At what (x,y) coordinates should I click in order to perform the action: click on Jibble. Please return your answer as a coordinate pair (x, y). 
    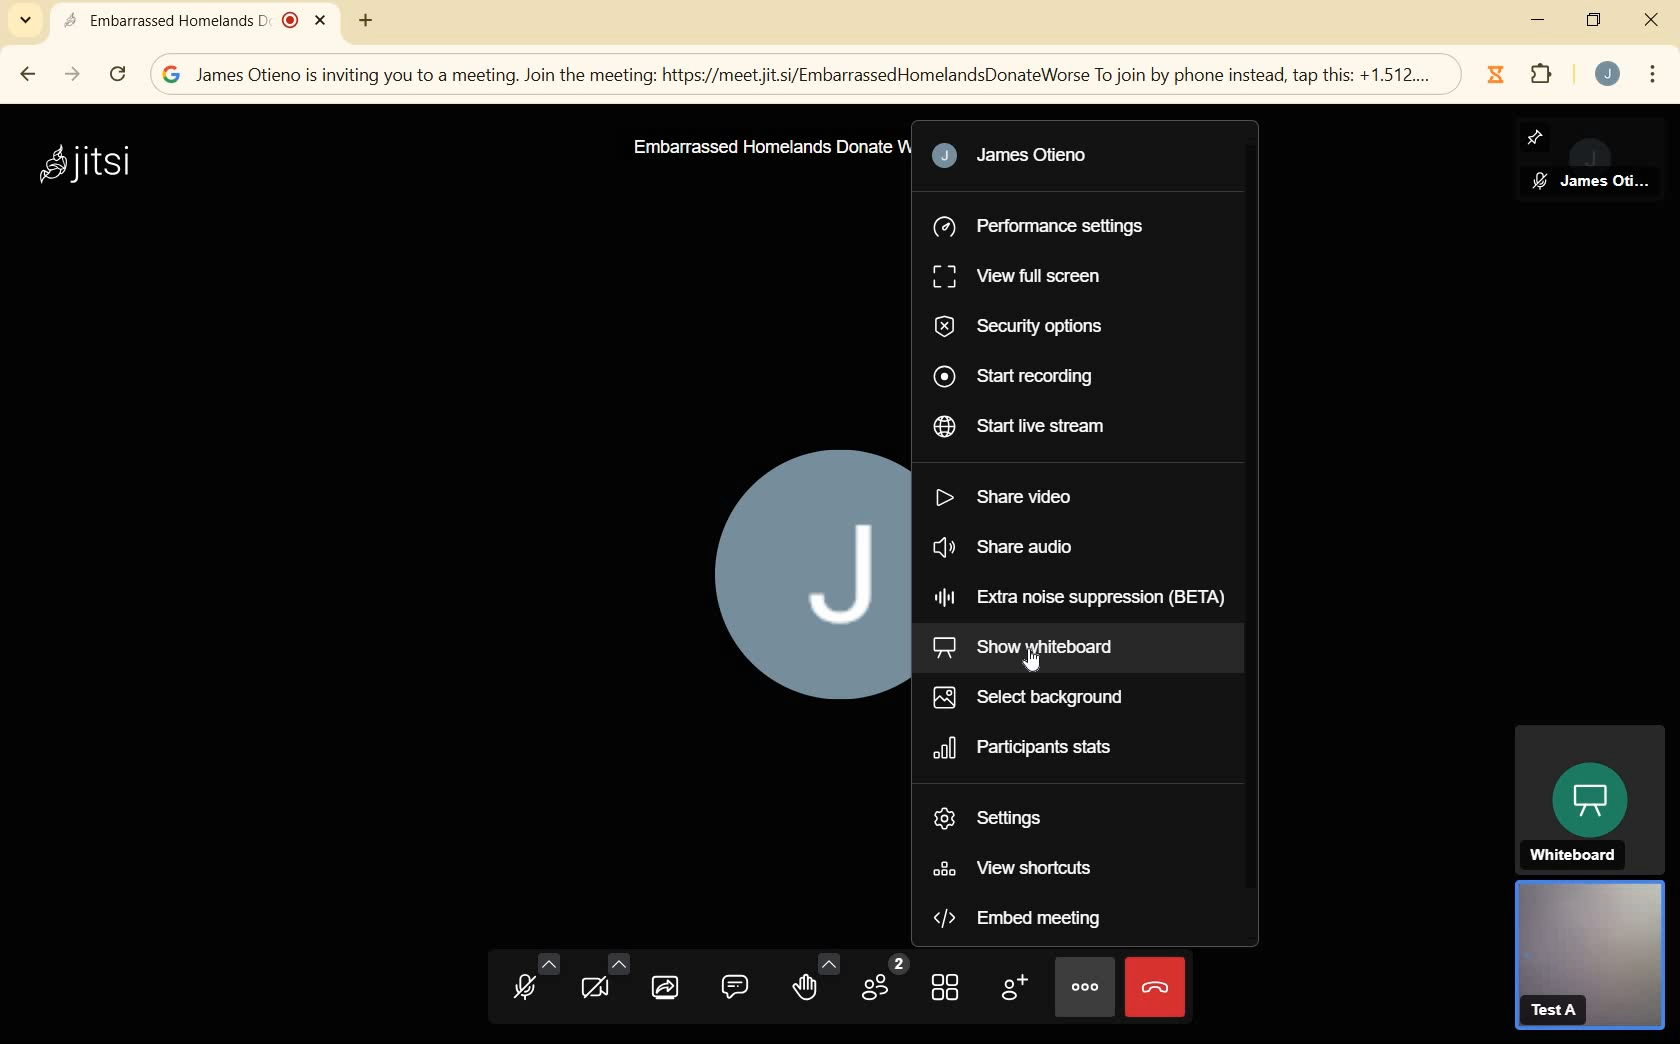
    Looking at the image, I should click on (1494, 72).